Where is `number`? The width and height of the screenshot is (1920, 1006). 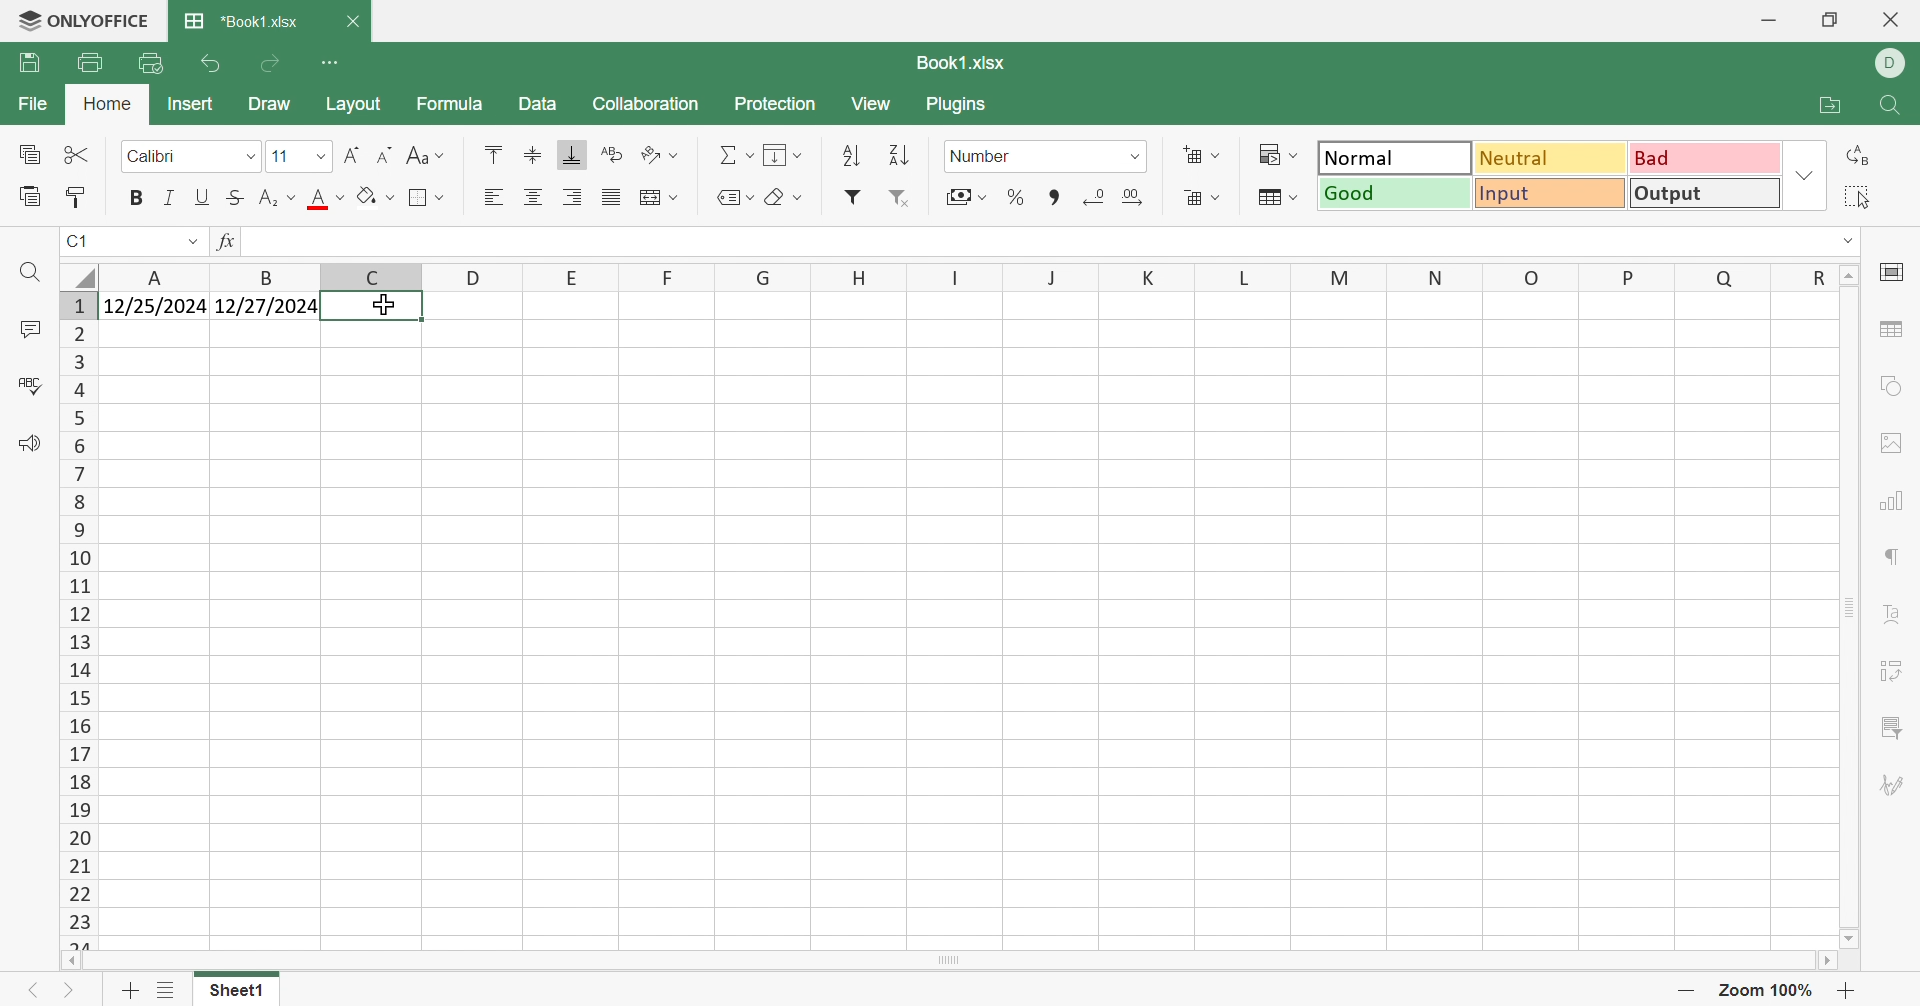 number is located at coordinates (987, 158).